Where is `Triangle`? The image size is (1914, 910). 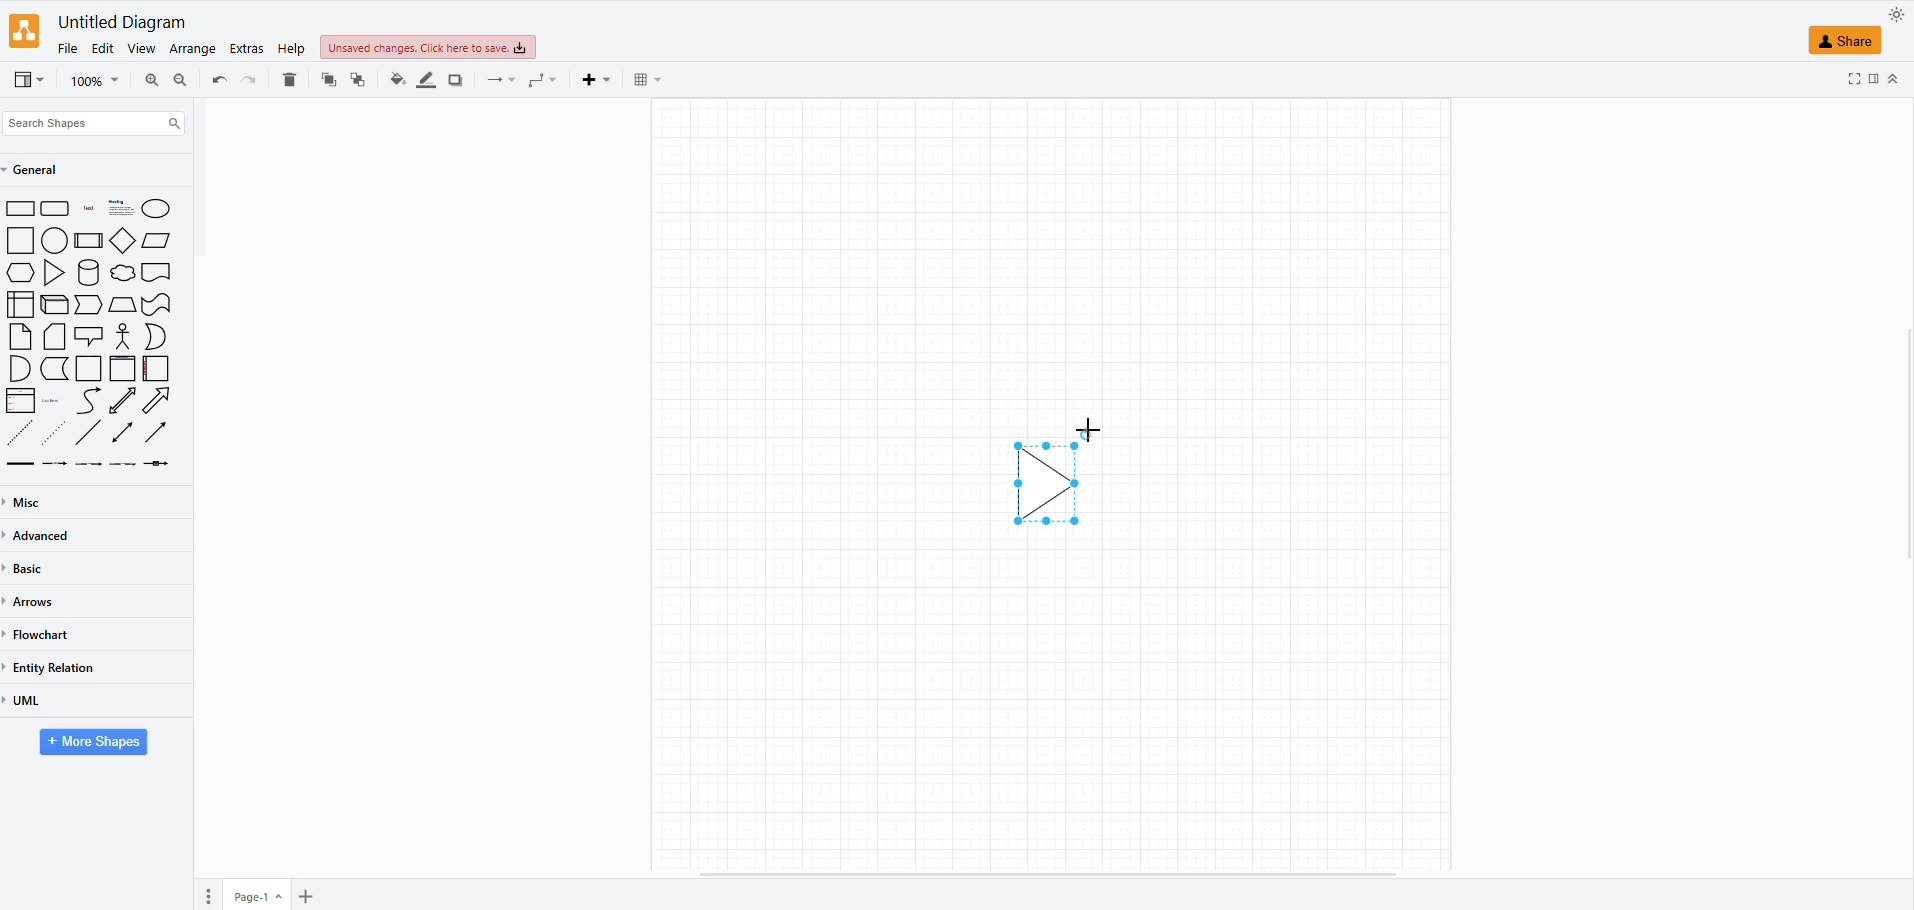
Triangle is located at coordinates (57, 273).